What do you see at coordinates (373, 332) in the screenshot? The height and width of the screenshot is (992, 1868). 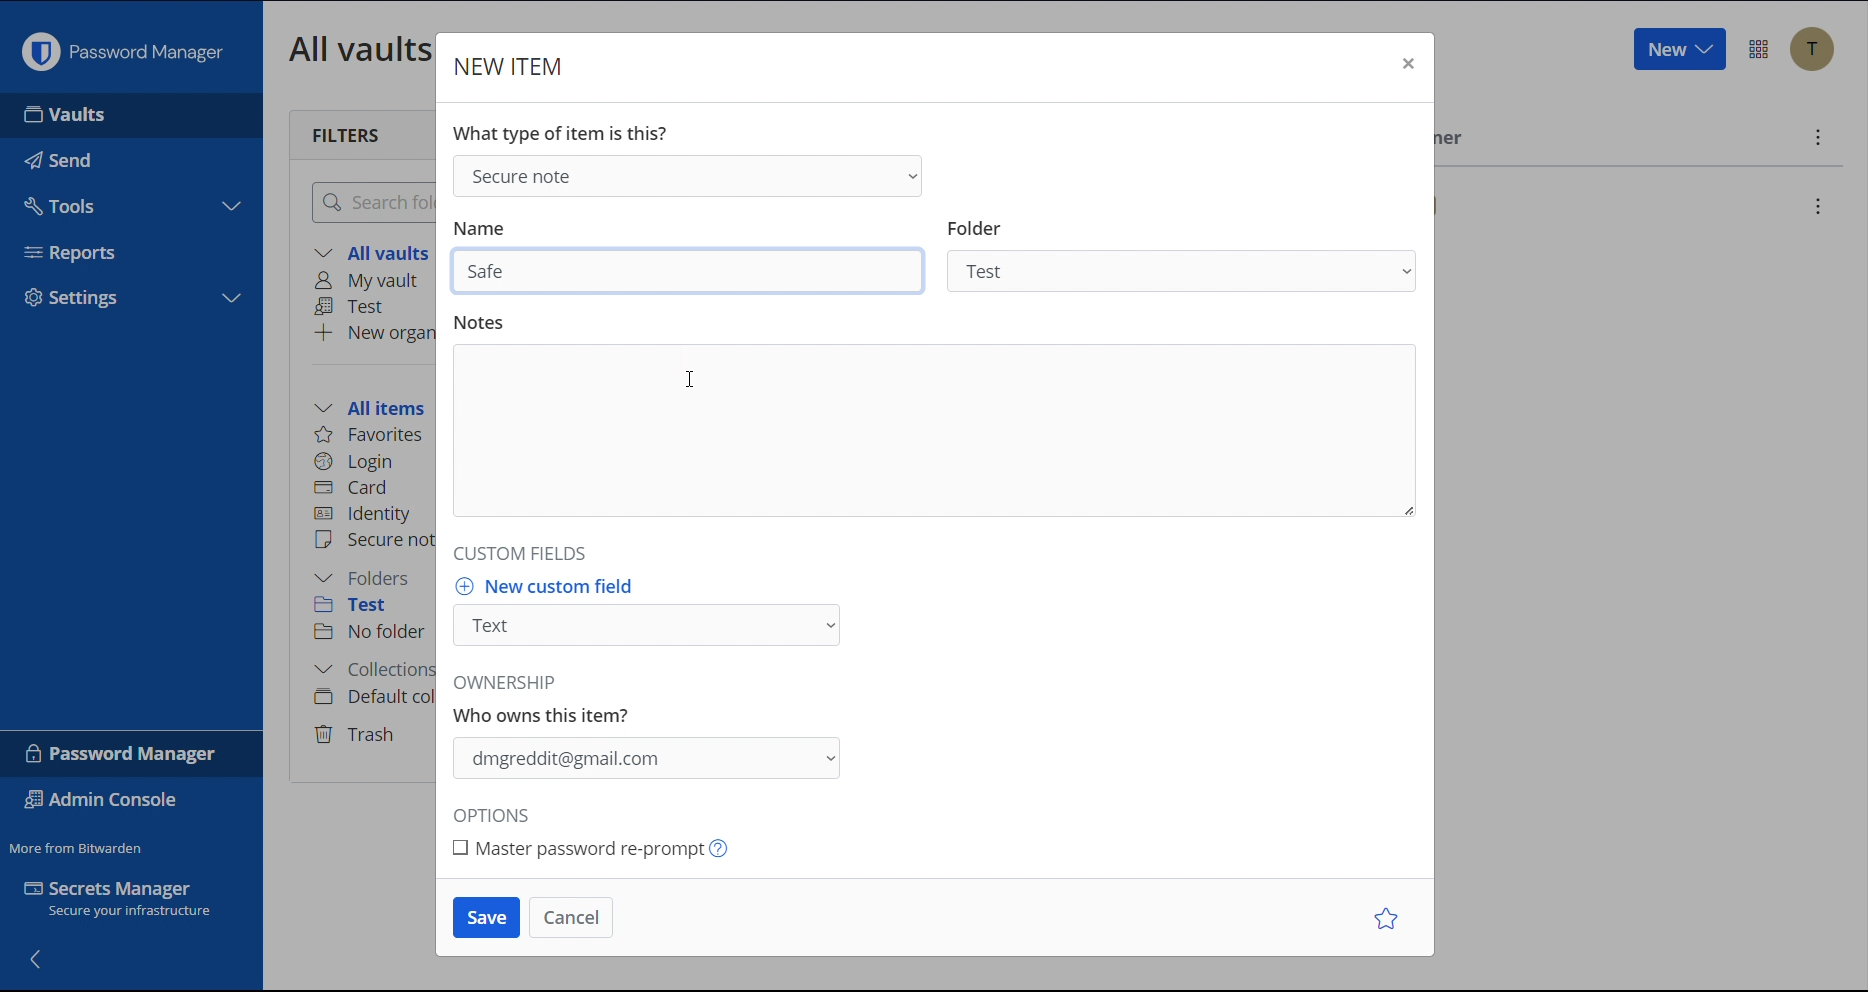 I see `New organization` at bounding box center [373, 332].